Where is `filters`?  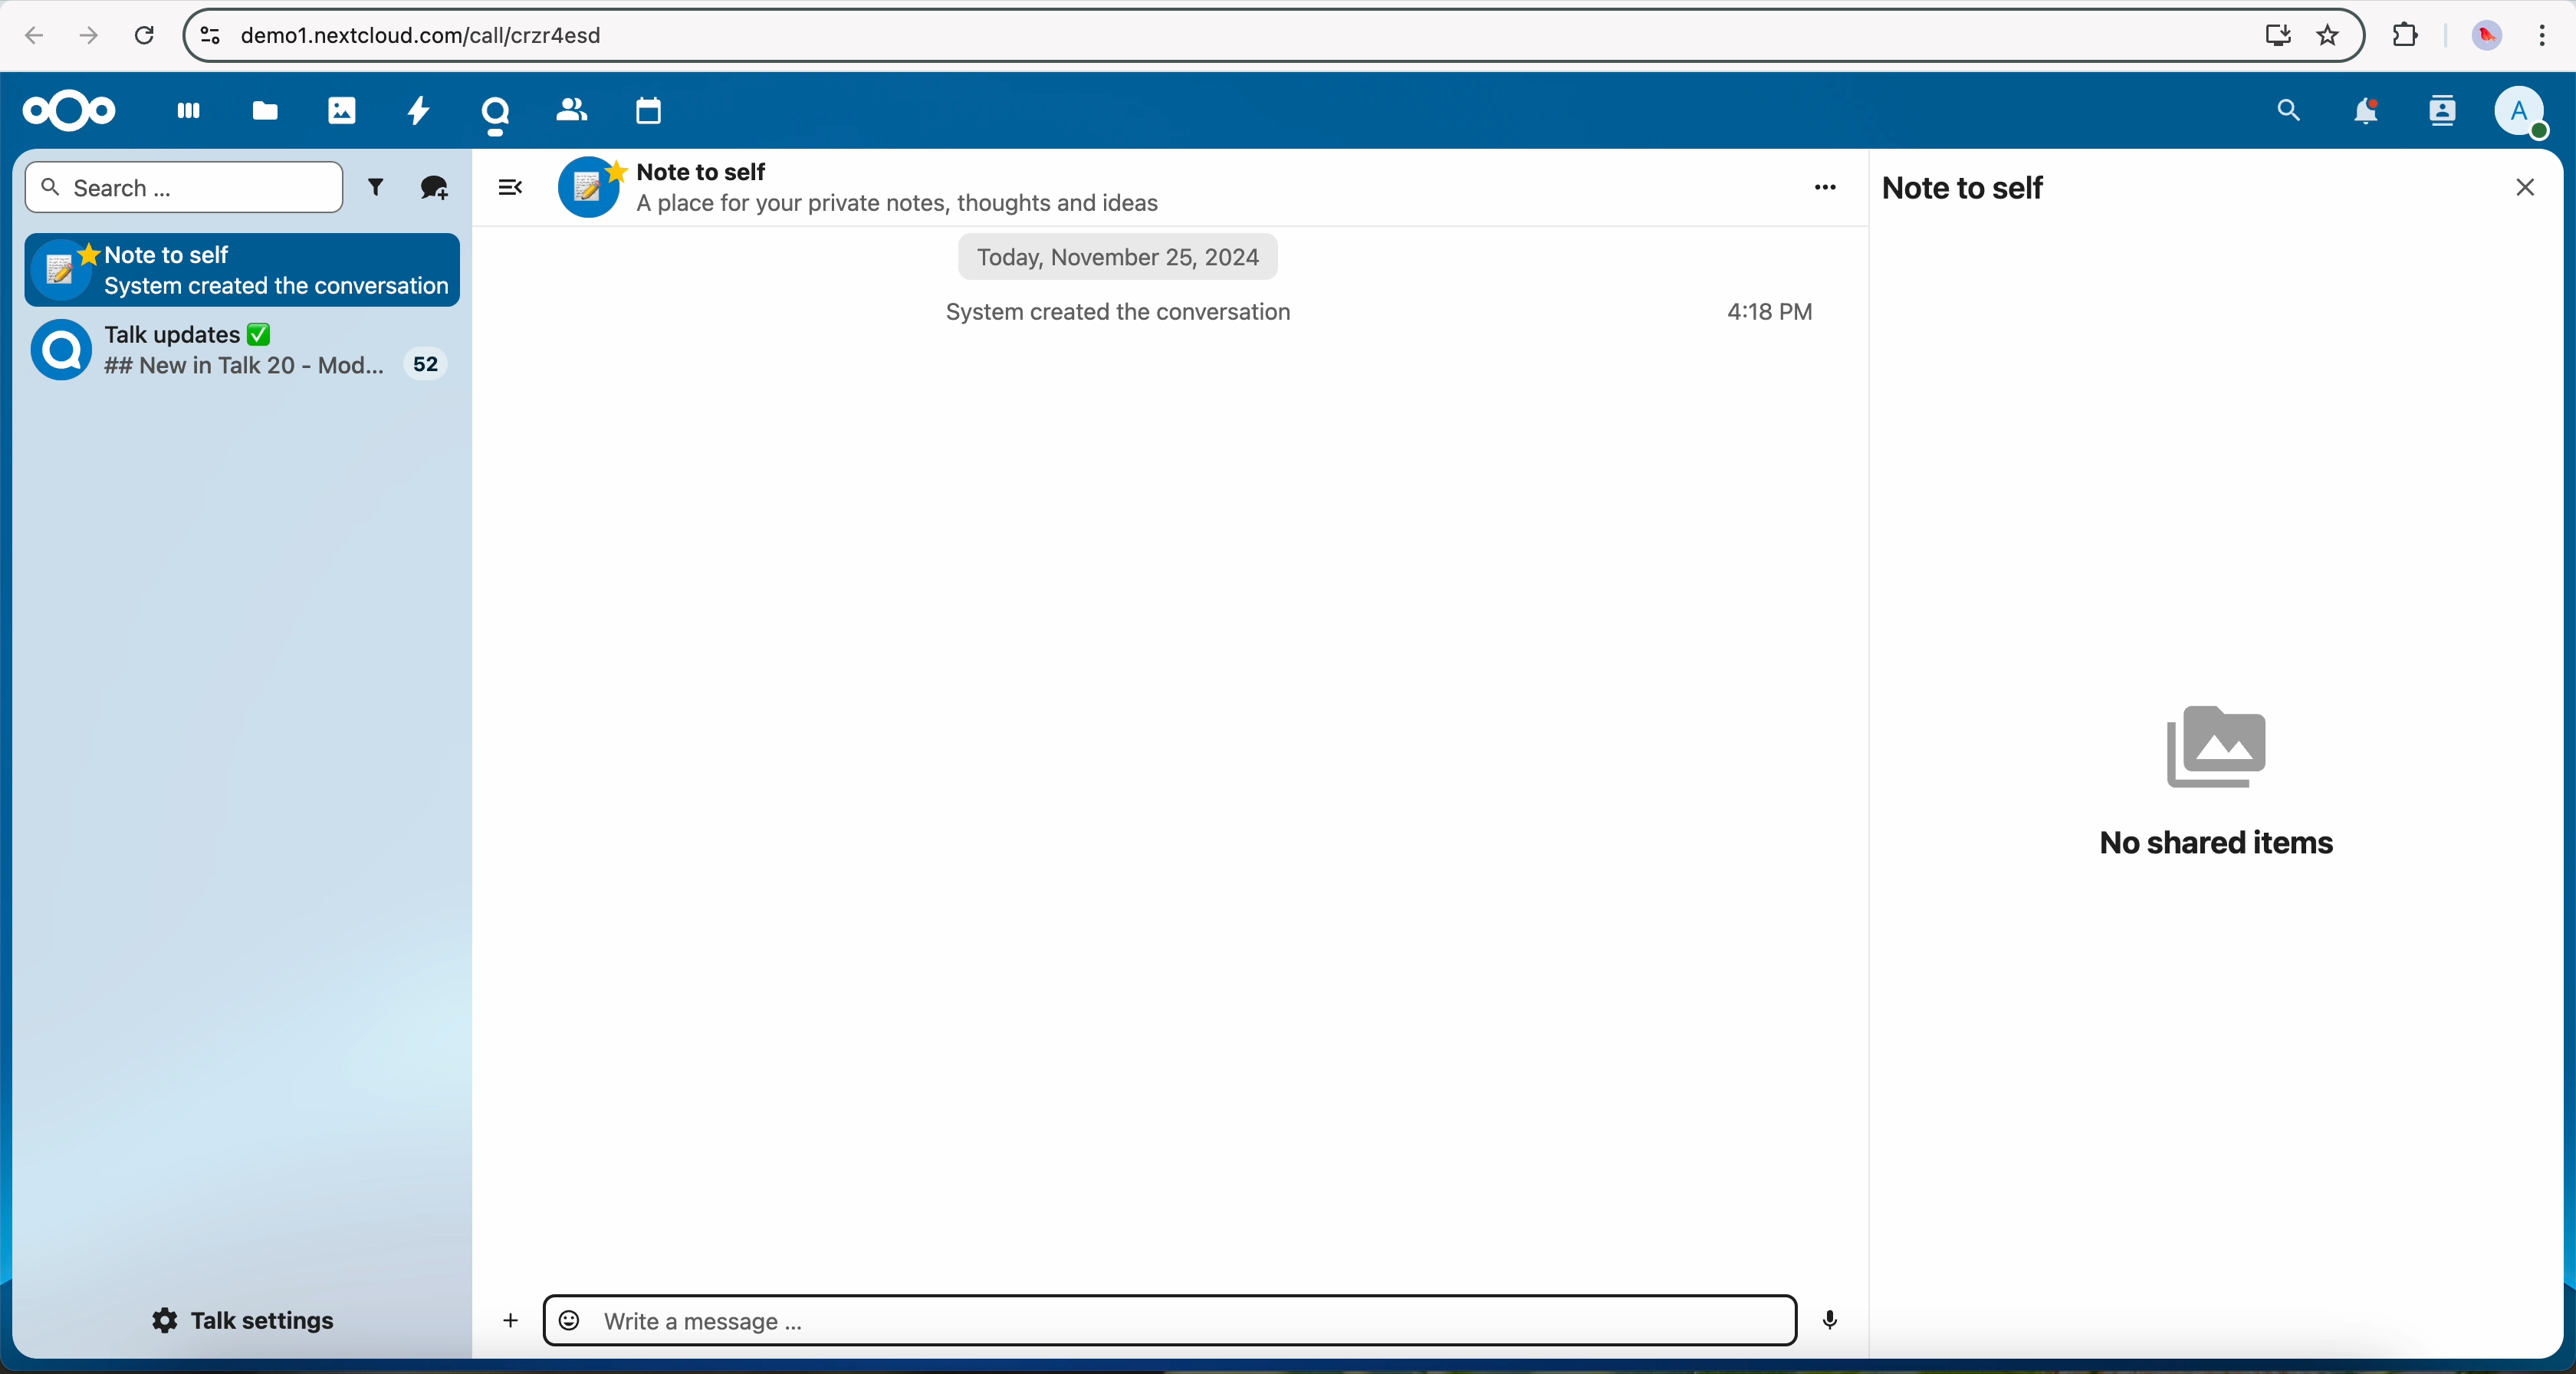
filters is located at coordinates (380, 188).